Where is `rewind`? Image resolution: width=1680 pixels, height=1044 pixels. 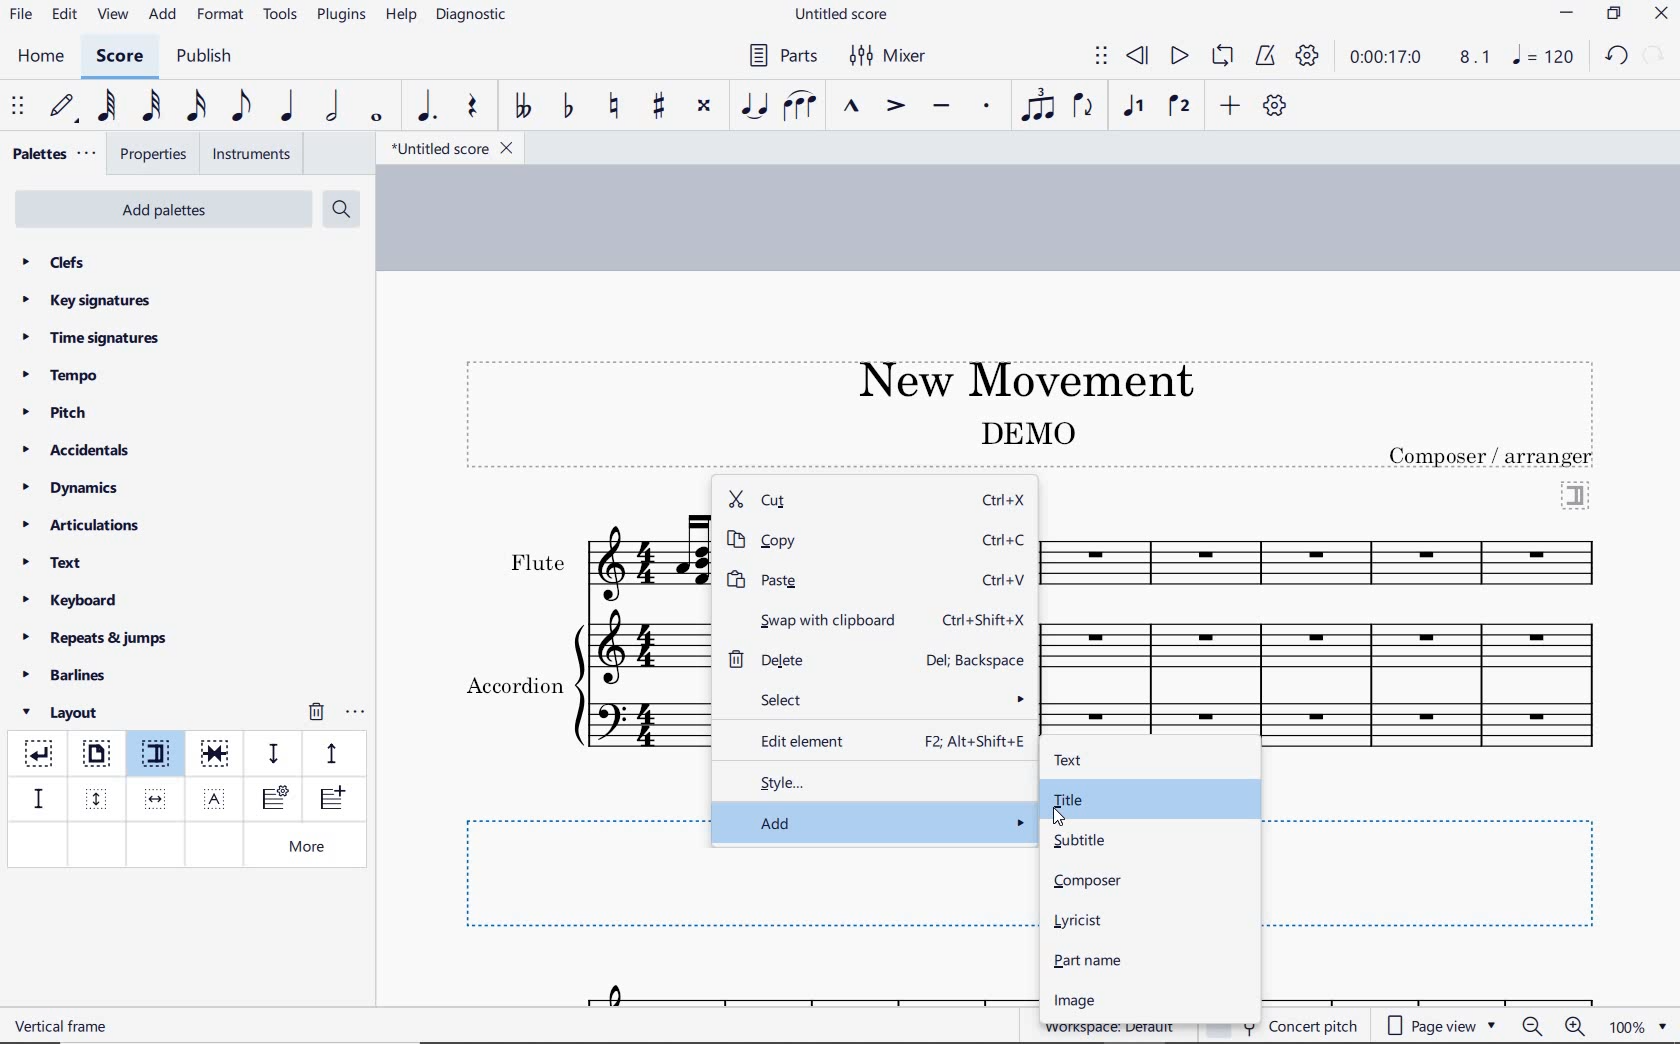
rewind is located at coordinates (1139, 57).